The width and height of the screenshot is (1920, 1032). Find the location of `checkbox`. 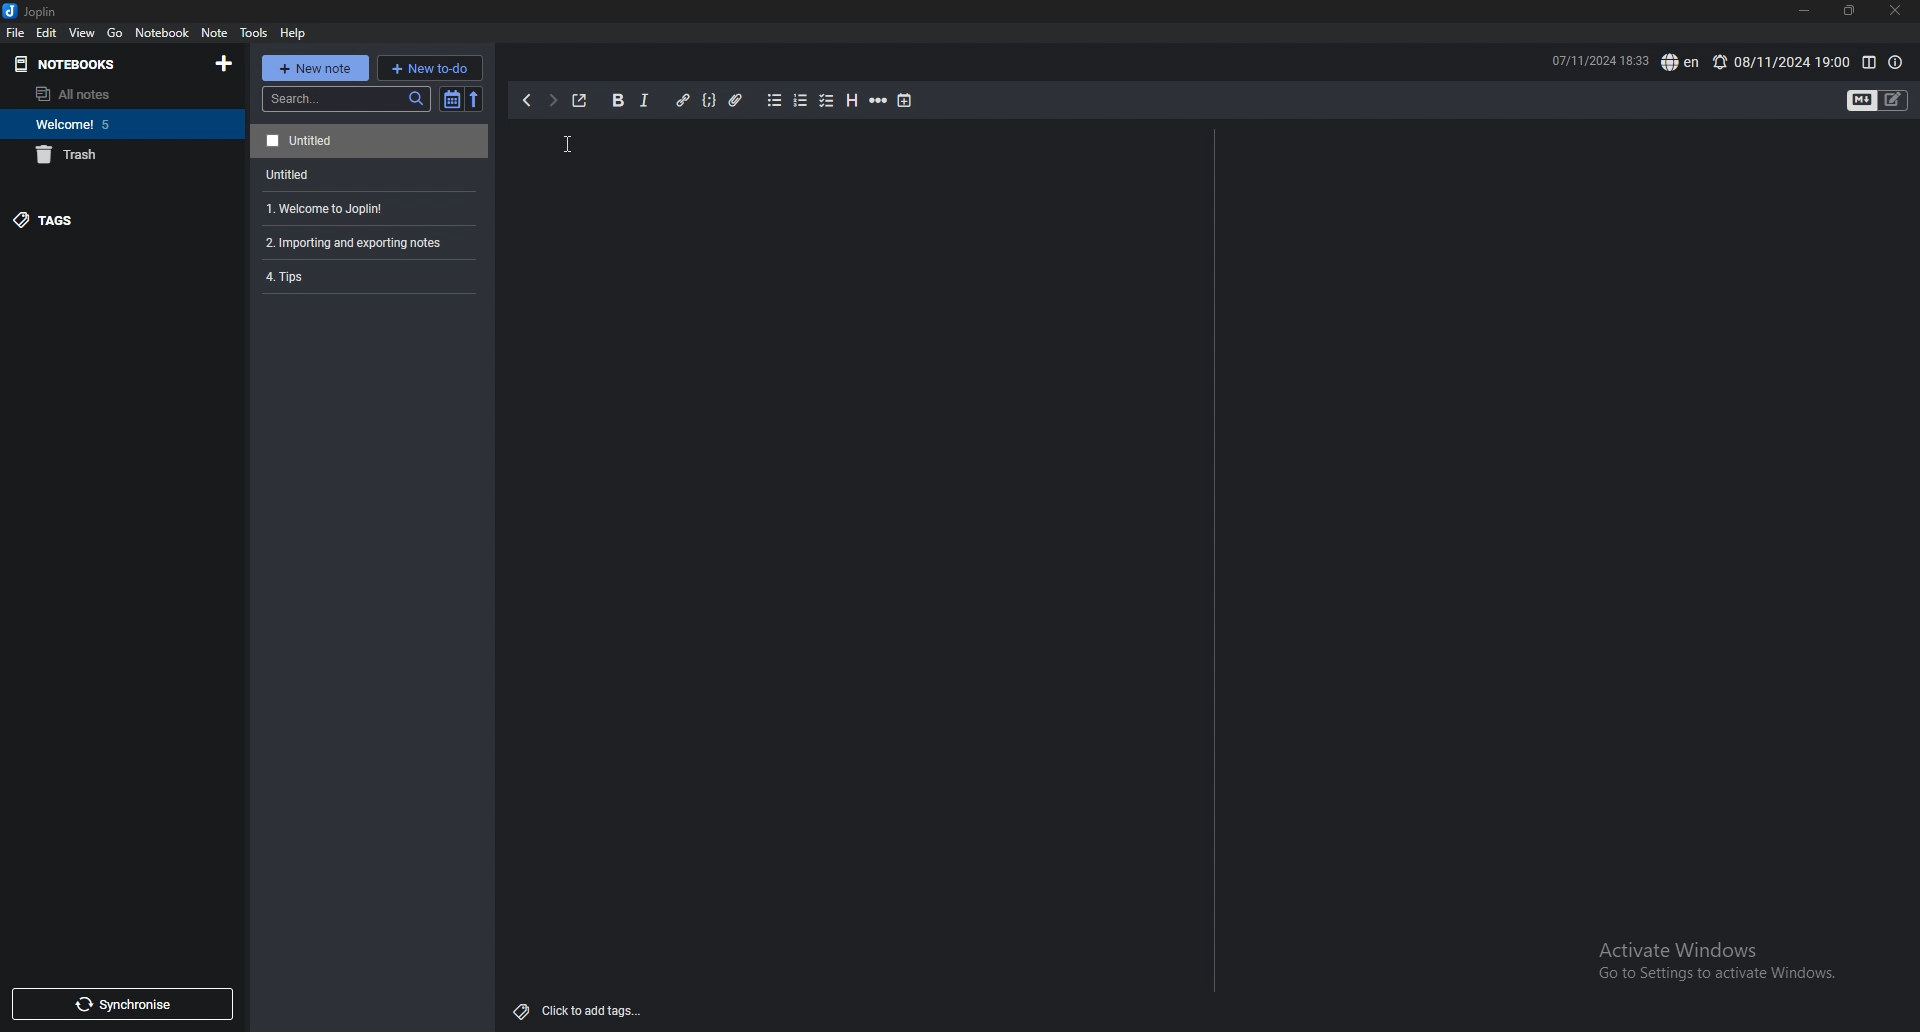

checkbox is located at coordinates (827, 101).